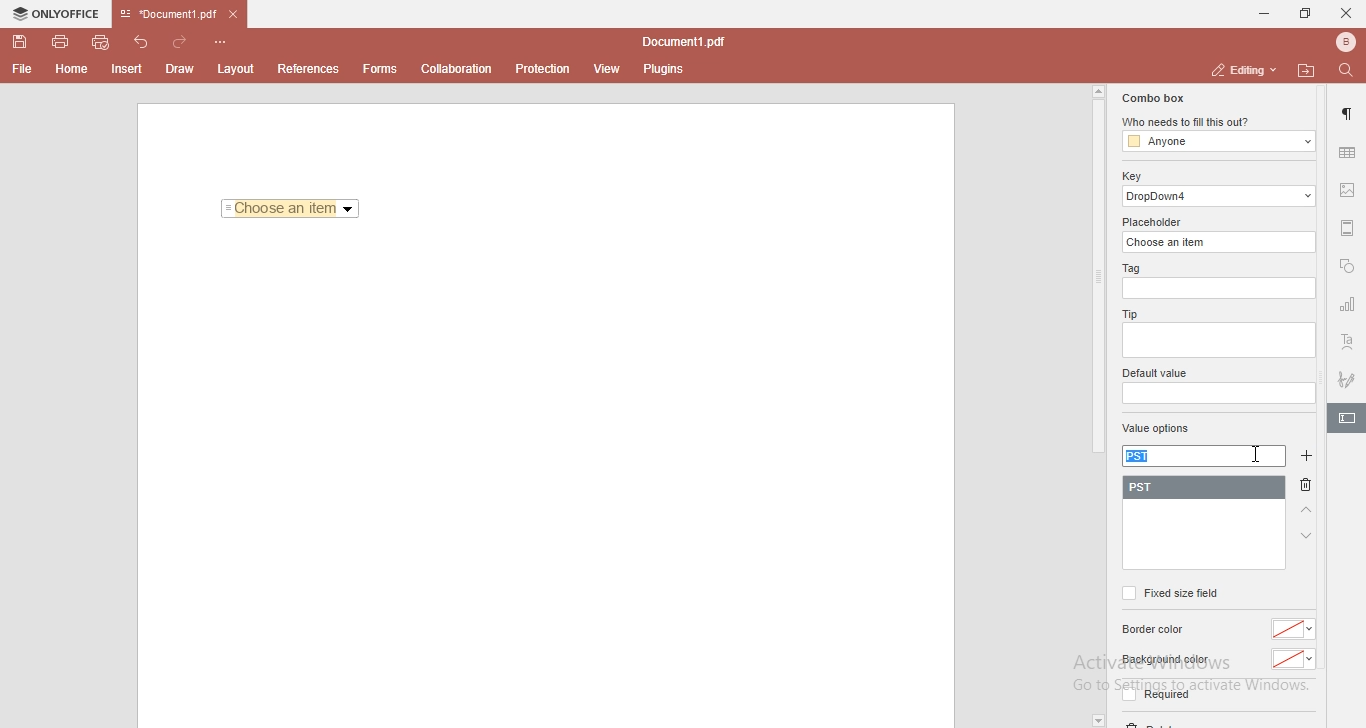 Image resolution: width=1366 pixels, height=728 pixels. Describe the element at coordinates (1296, 629) in the screenshot. I see `color dropdown` at that location.